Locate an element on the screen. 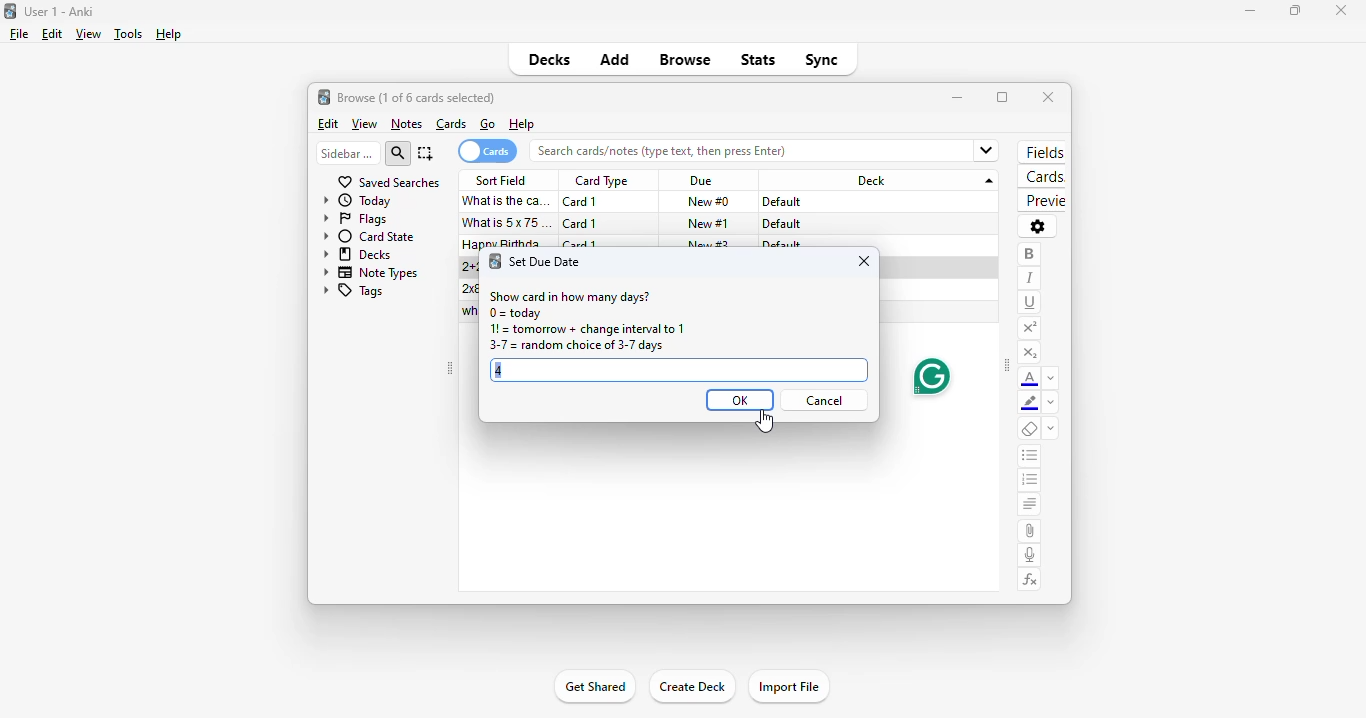  flags is located at coordinates (355, 220).